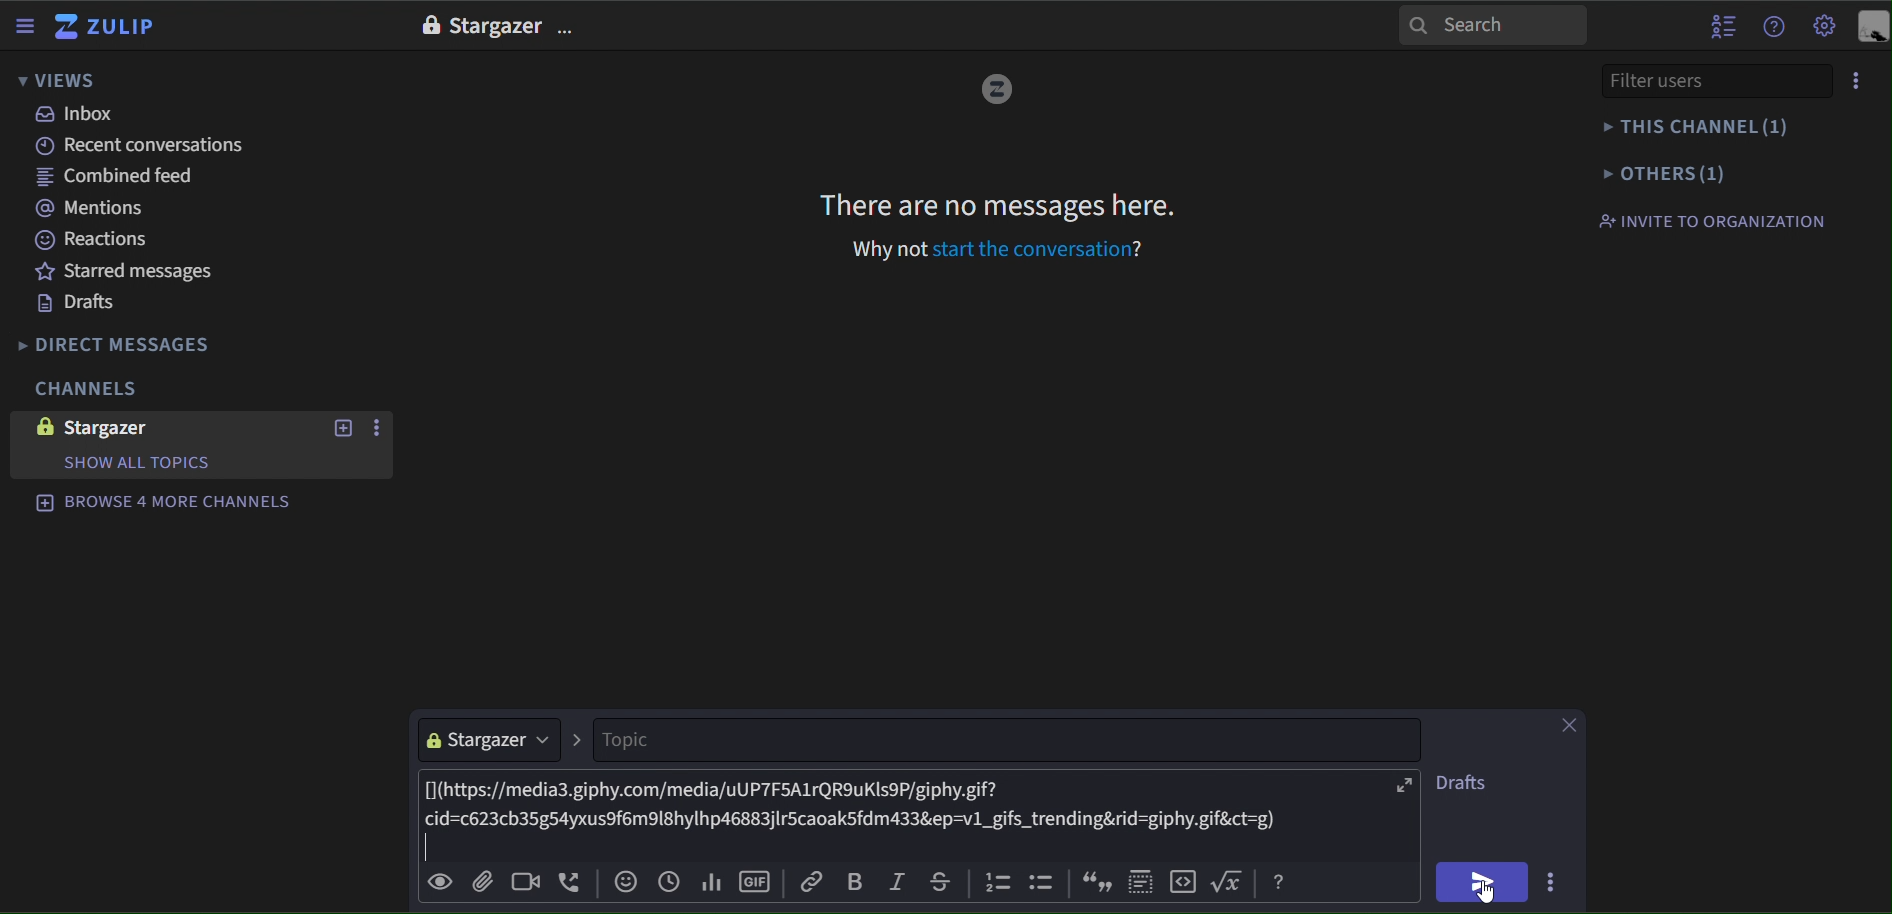 The width and height of the screenshot is (1892, 914). What do you see at coordinates (1706, 172) in the screenshot?
I see `Others(1)` at bounding box center [1706, 172].